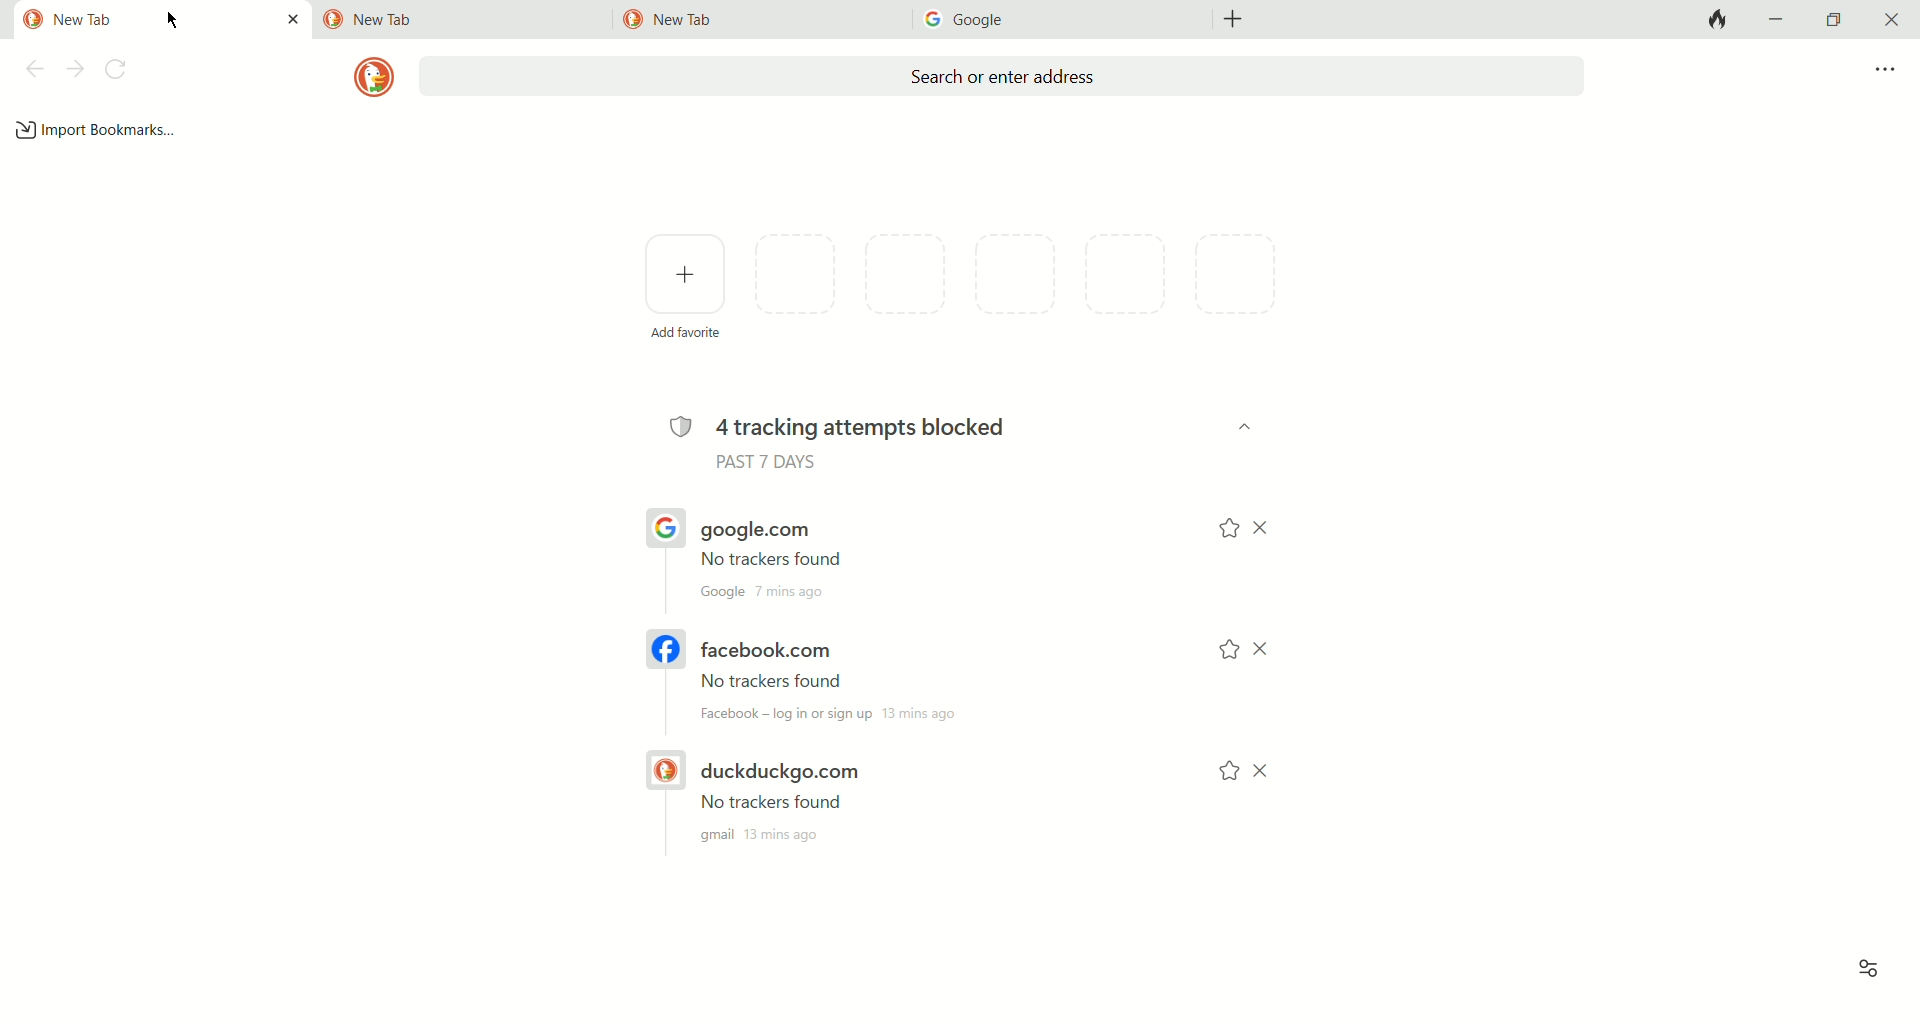 Image resolution: width=1920 pixels, height=1020 pixels. What do you see at coordinates (679, 288) in the screenshot?
I see `add favorites` at bounding box center [679, 288].